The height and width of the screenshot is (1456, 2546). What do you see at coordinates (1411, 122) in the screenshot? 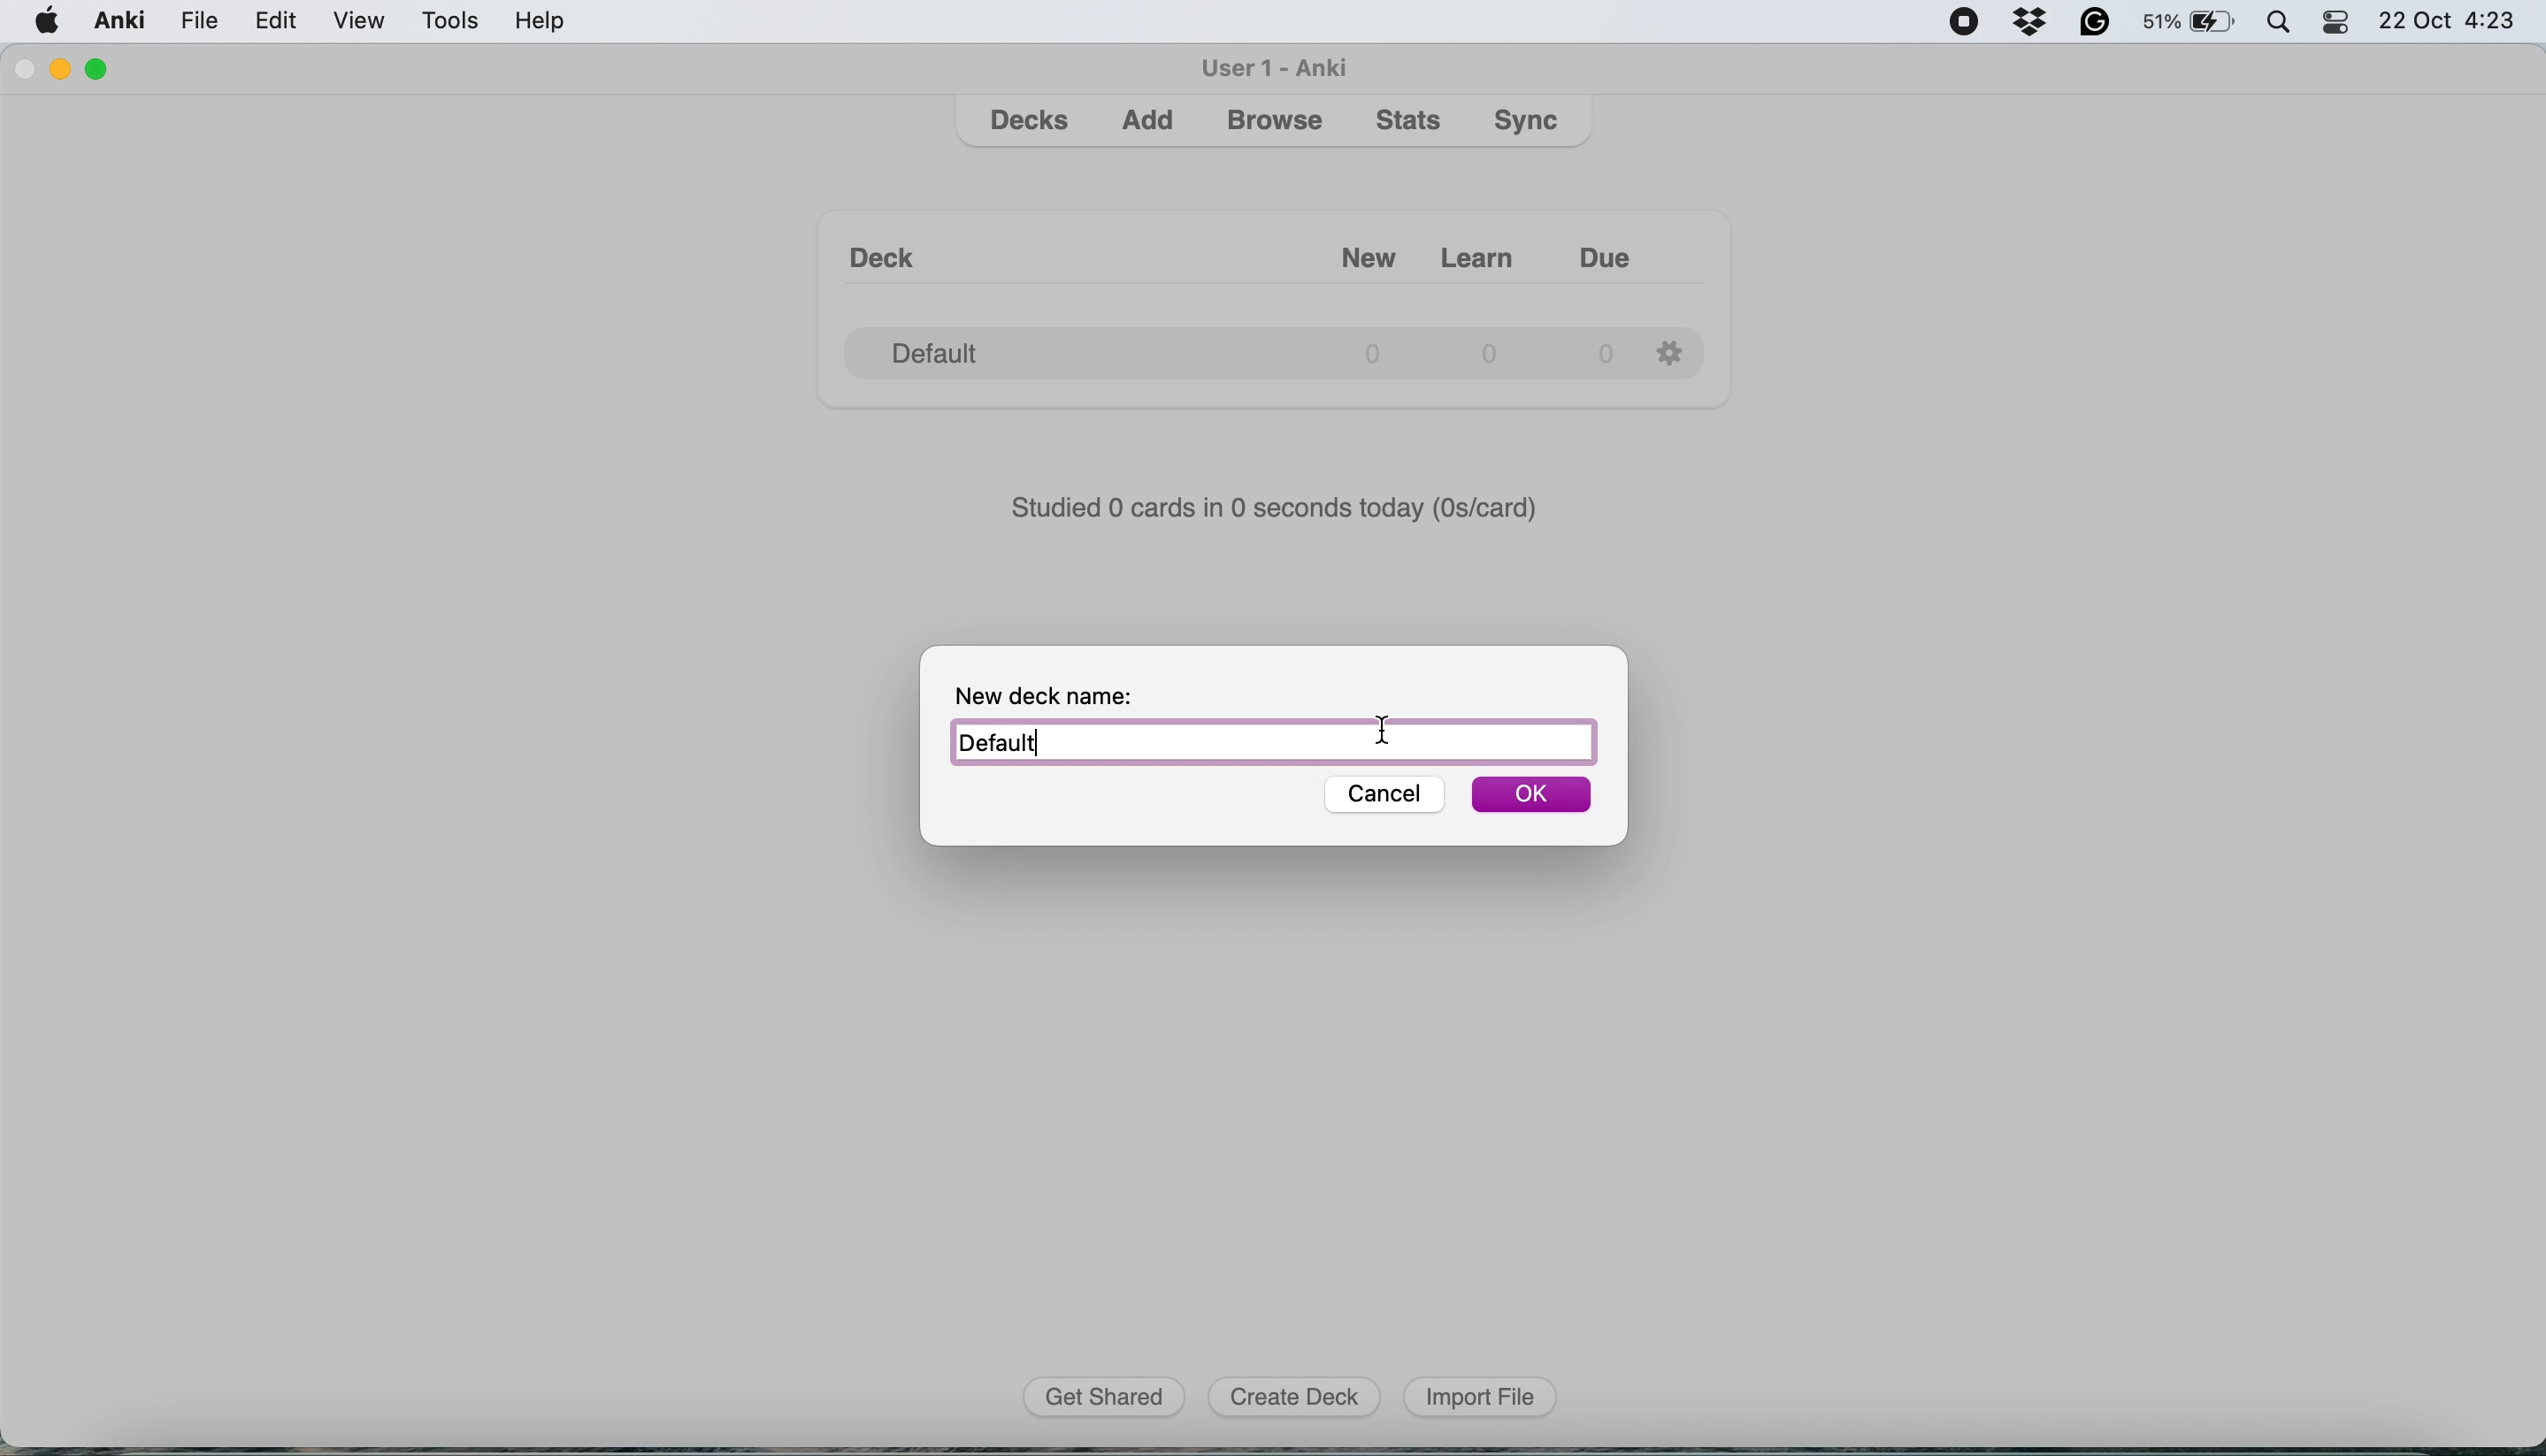
I see `stats` at bounding box center [1411, 122].